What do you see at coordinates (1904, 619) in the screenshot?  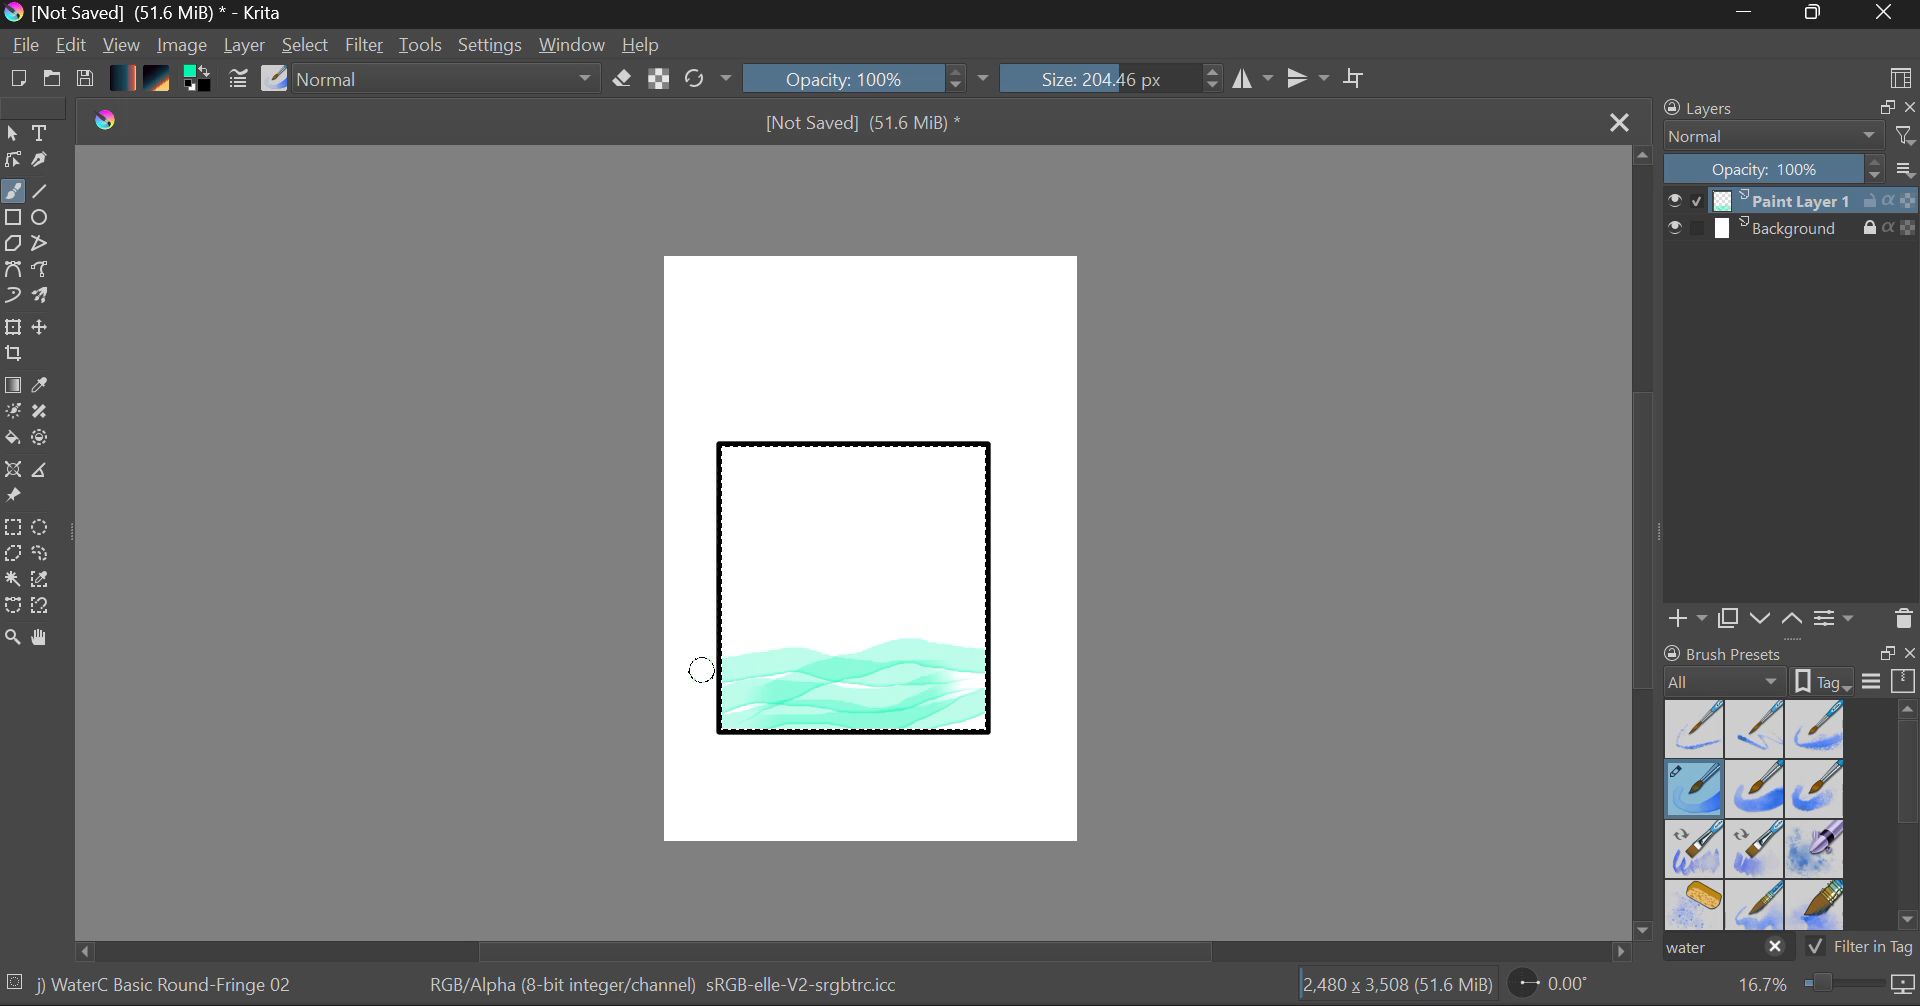 I see `Delete Layer` at bounding box center [1904, 619].